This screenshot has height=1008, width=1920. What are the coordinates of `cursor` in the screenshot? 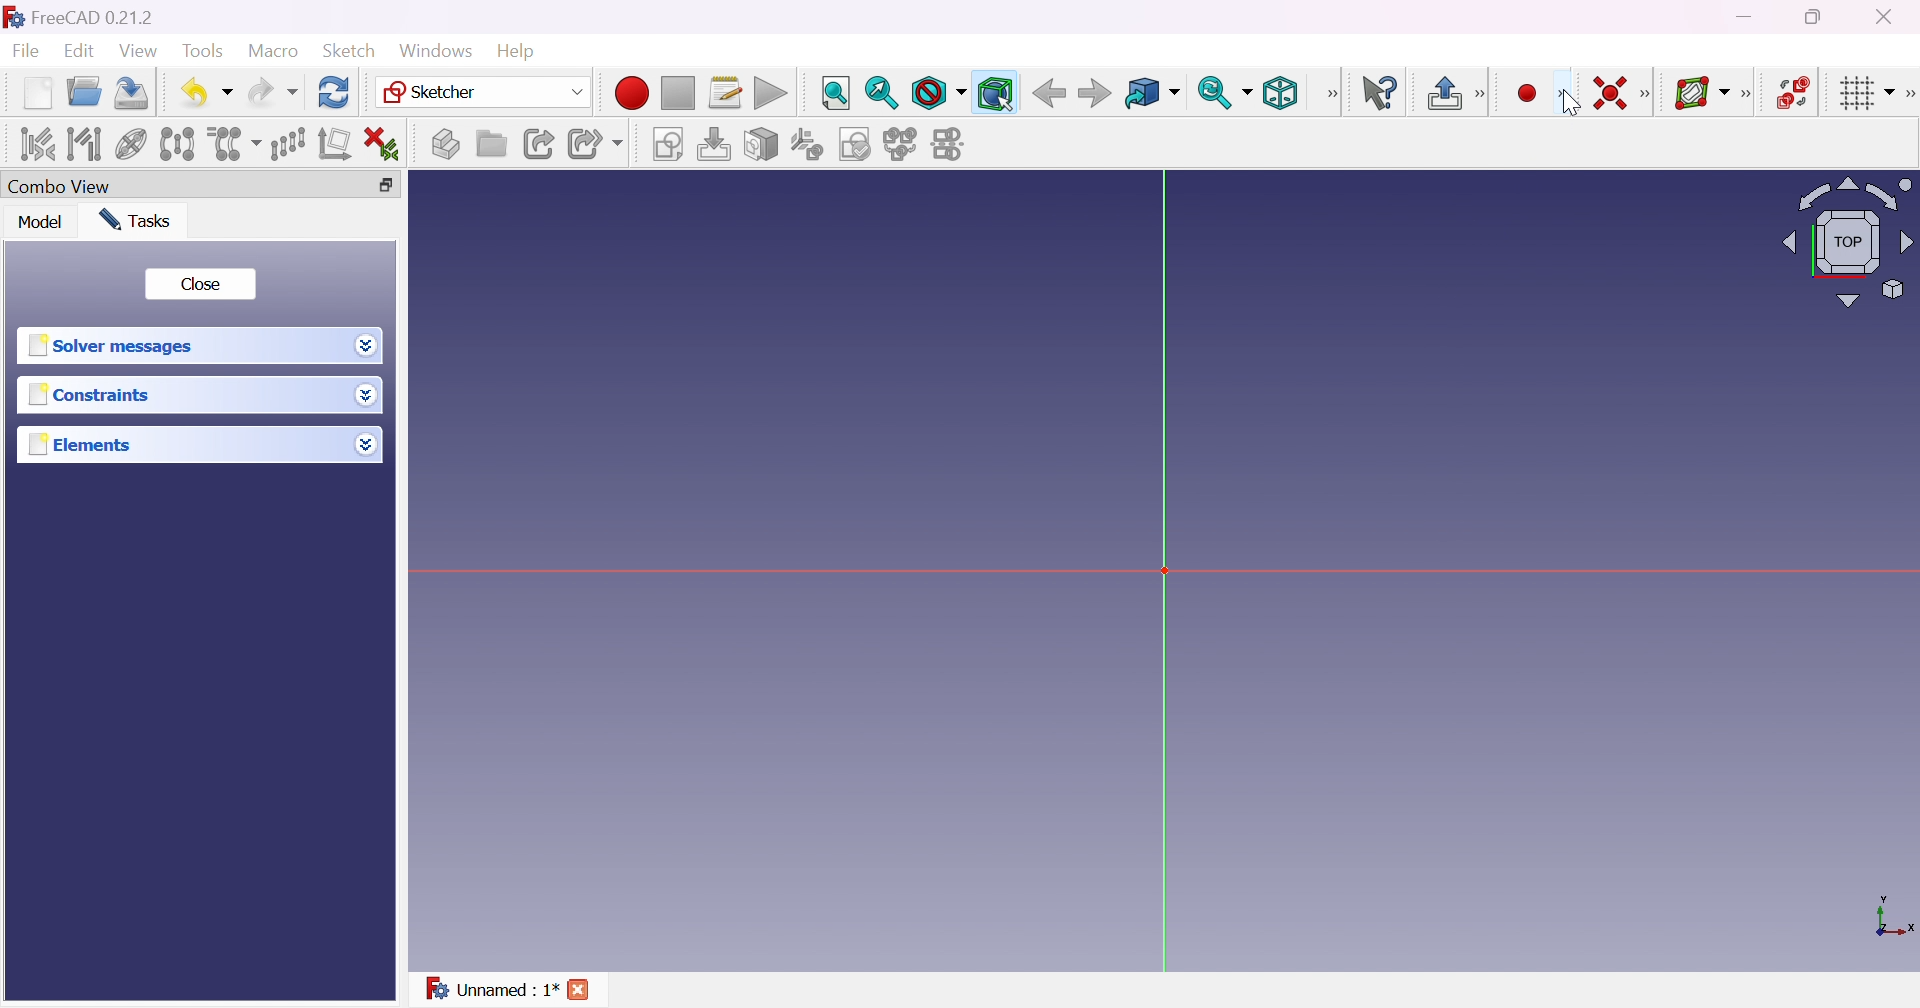 It's located at (1570, 102).